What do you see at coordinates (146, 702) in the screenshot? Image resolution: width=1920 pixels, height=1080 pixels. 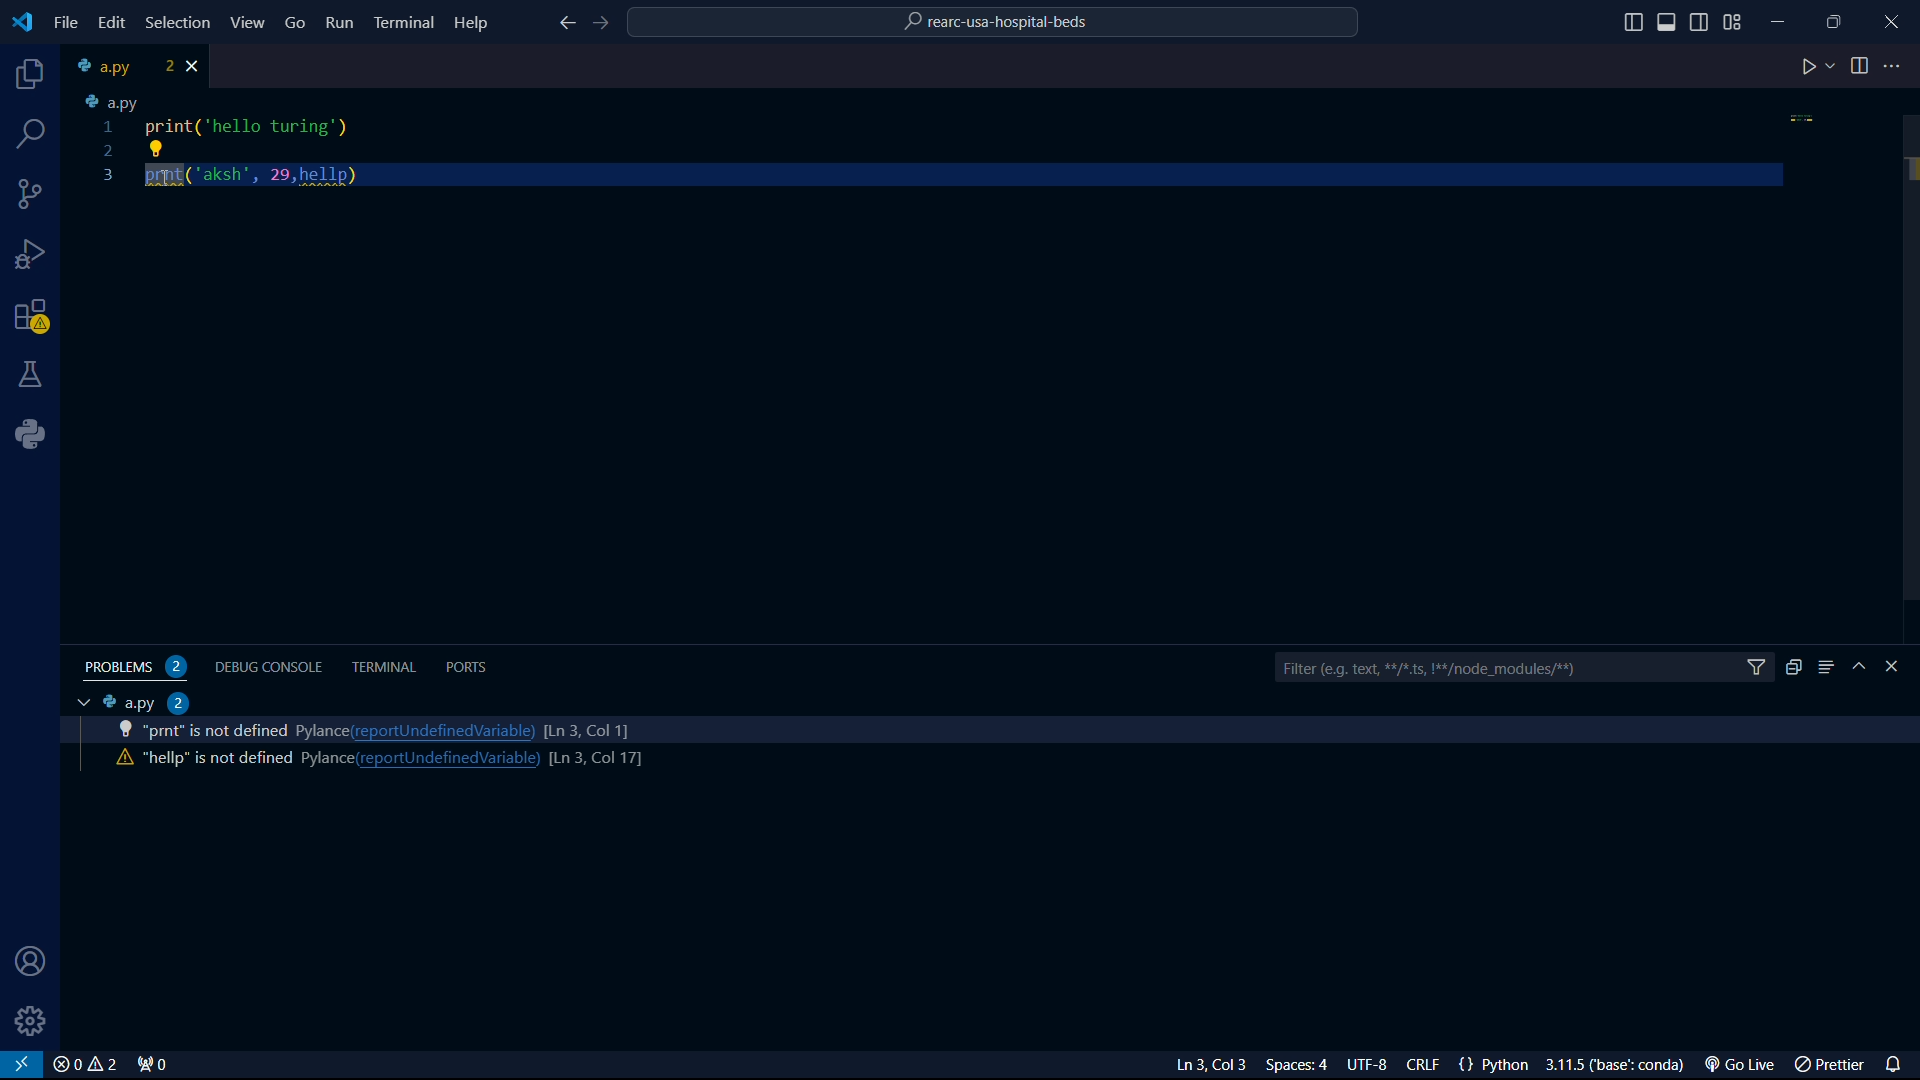 I see `a.py 2` at bounding box center [146, 702].